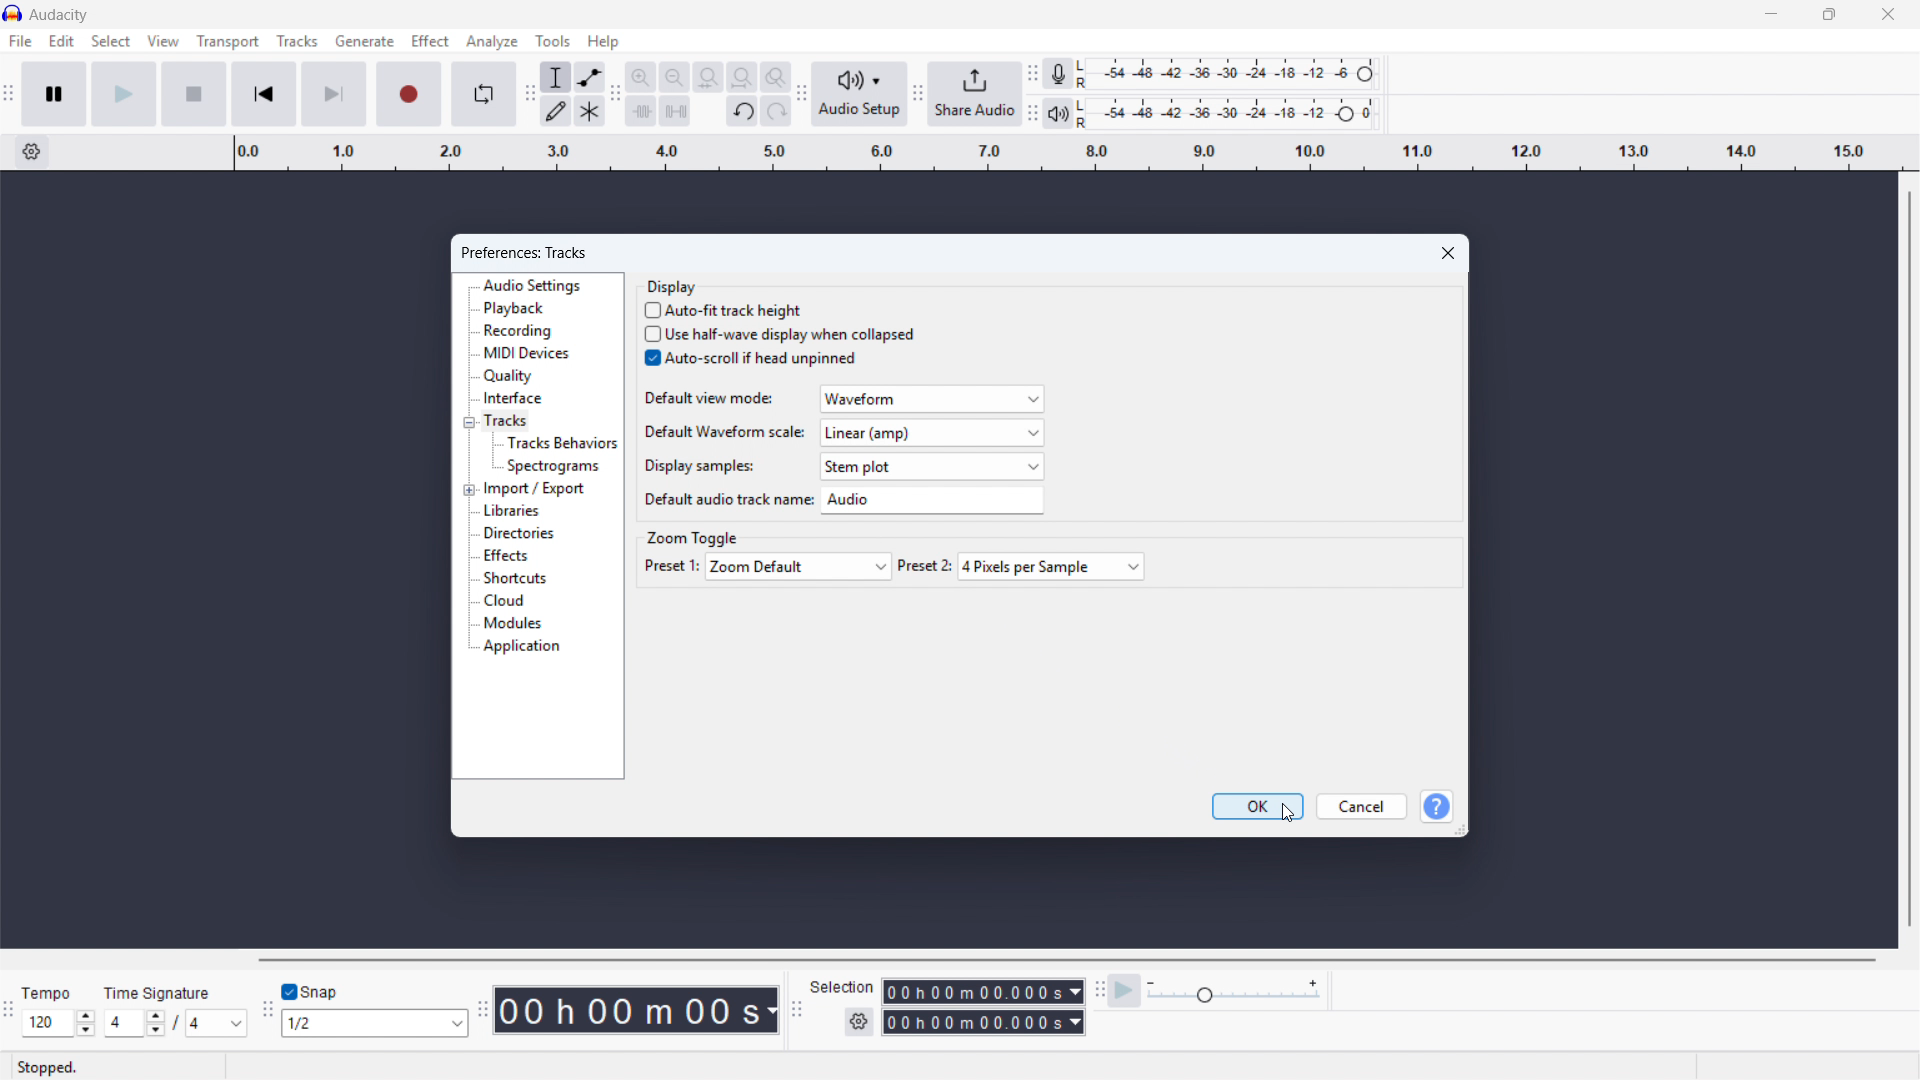 Image resolution: width=1920 pixels, height=1080 pixels. I want to click on set snapping, so click(373, 1023).